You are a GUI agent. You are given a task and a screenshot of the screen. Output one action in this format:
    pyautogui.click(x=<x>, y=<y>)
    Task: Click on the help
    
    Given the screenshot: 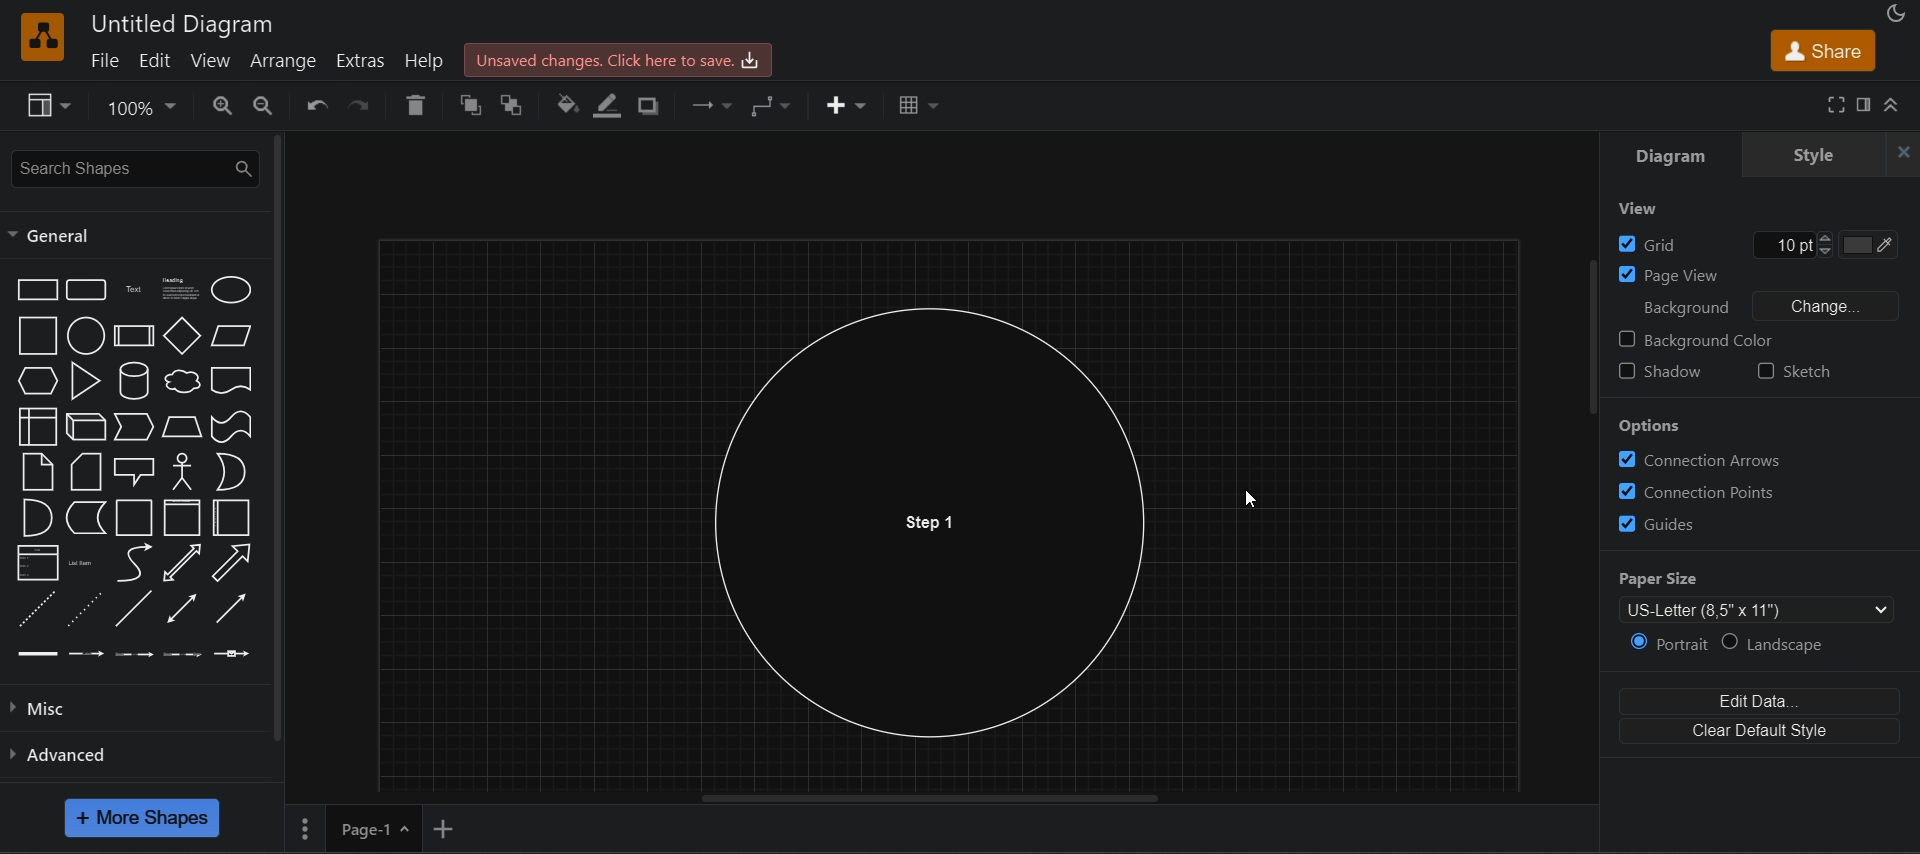 What is the action you would take?
    pyautogui.click(x=426, y=61)
    